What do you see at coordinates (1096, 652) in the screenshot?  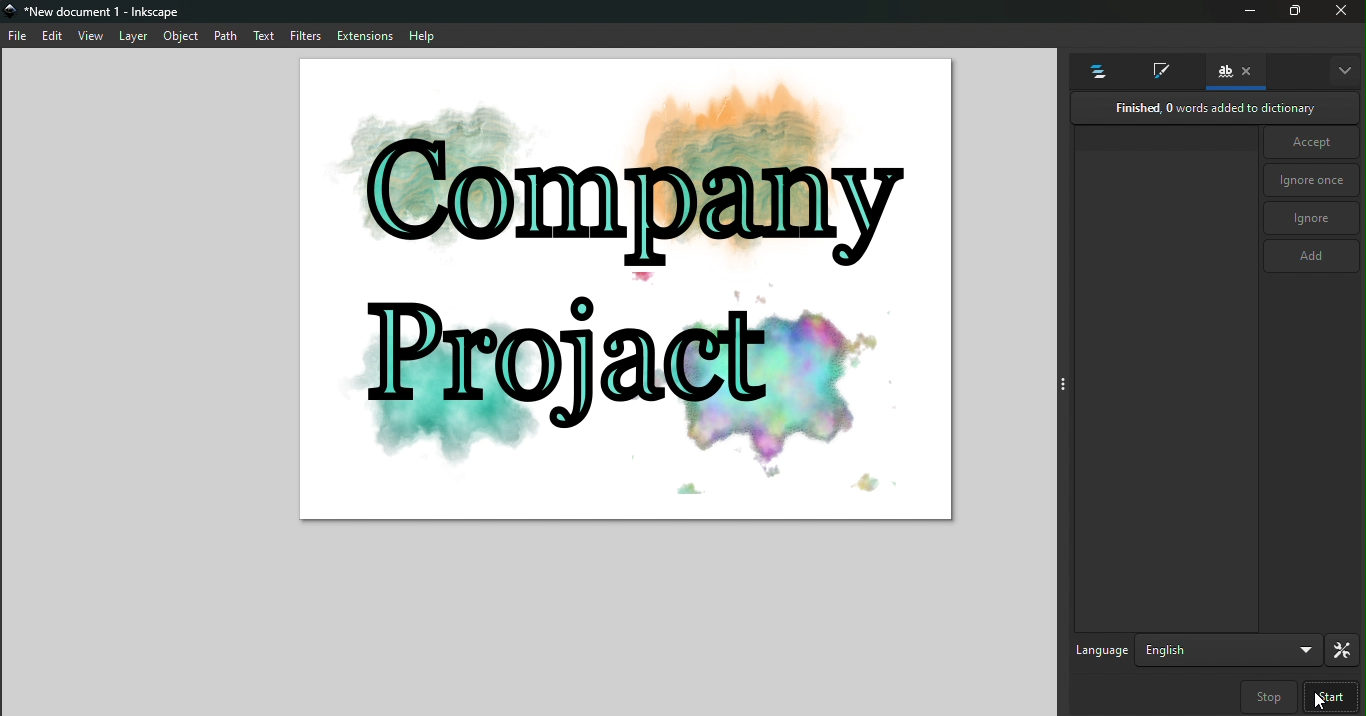 I see `Language` at bounding box center [1096, 652].